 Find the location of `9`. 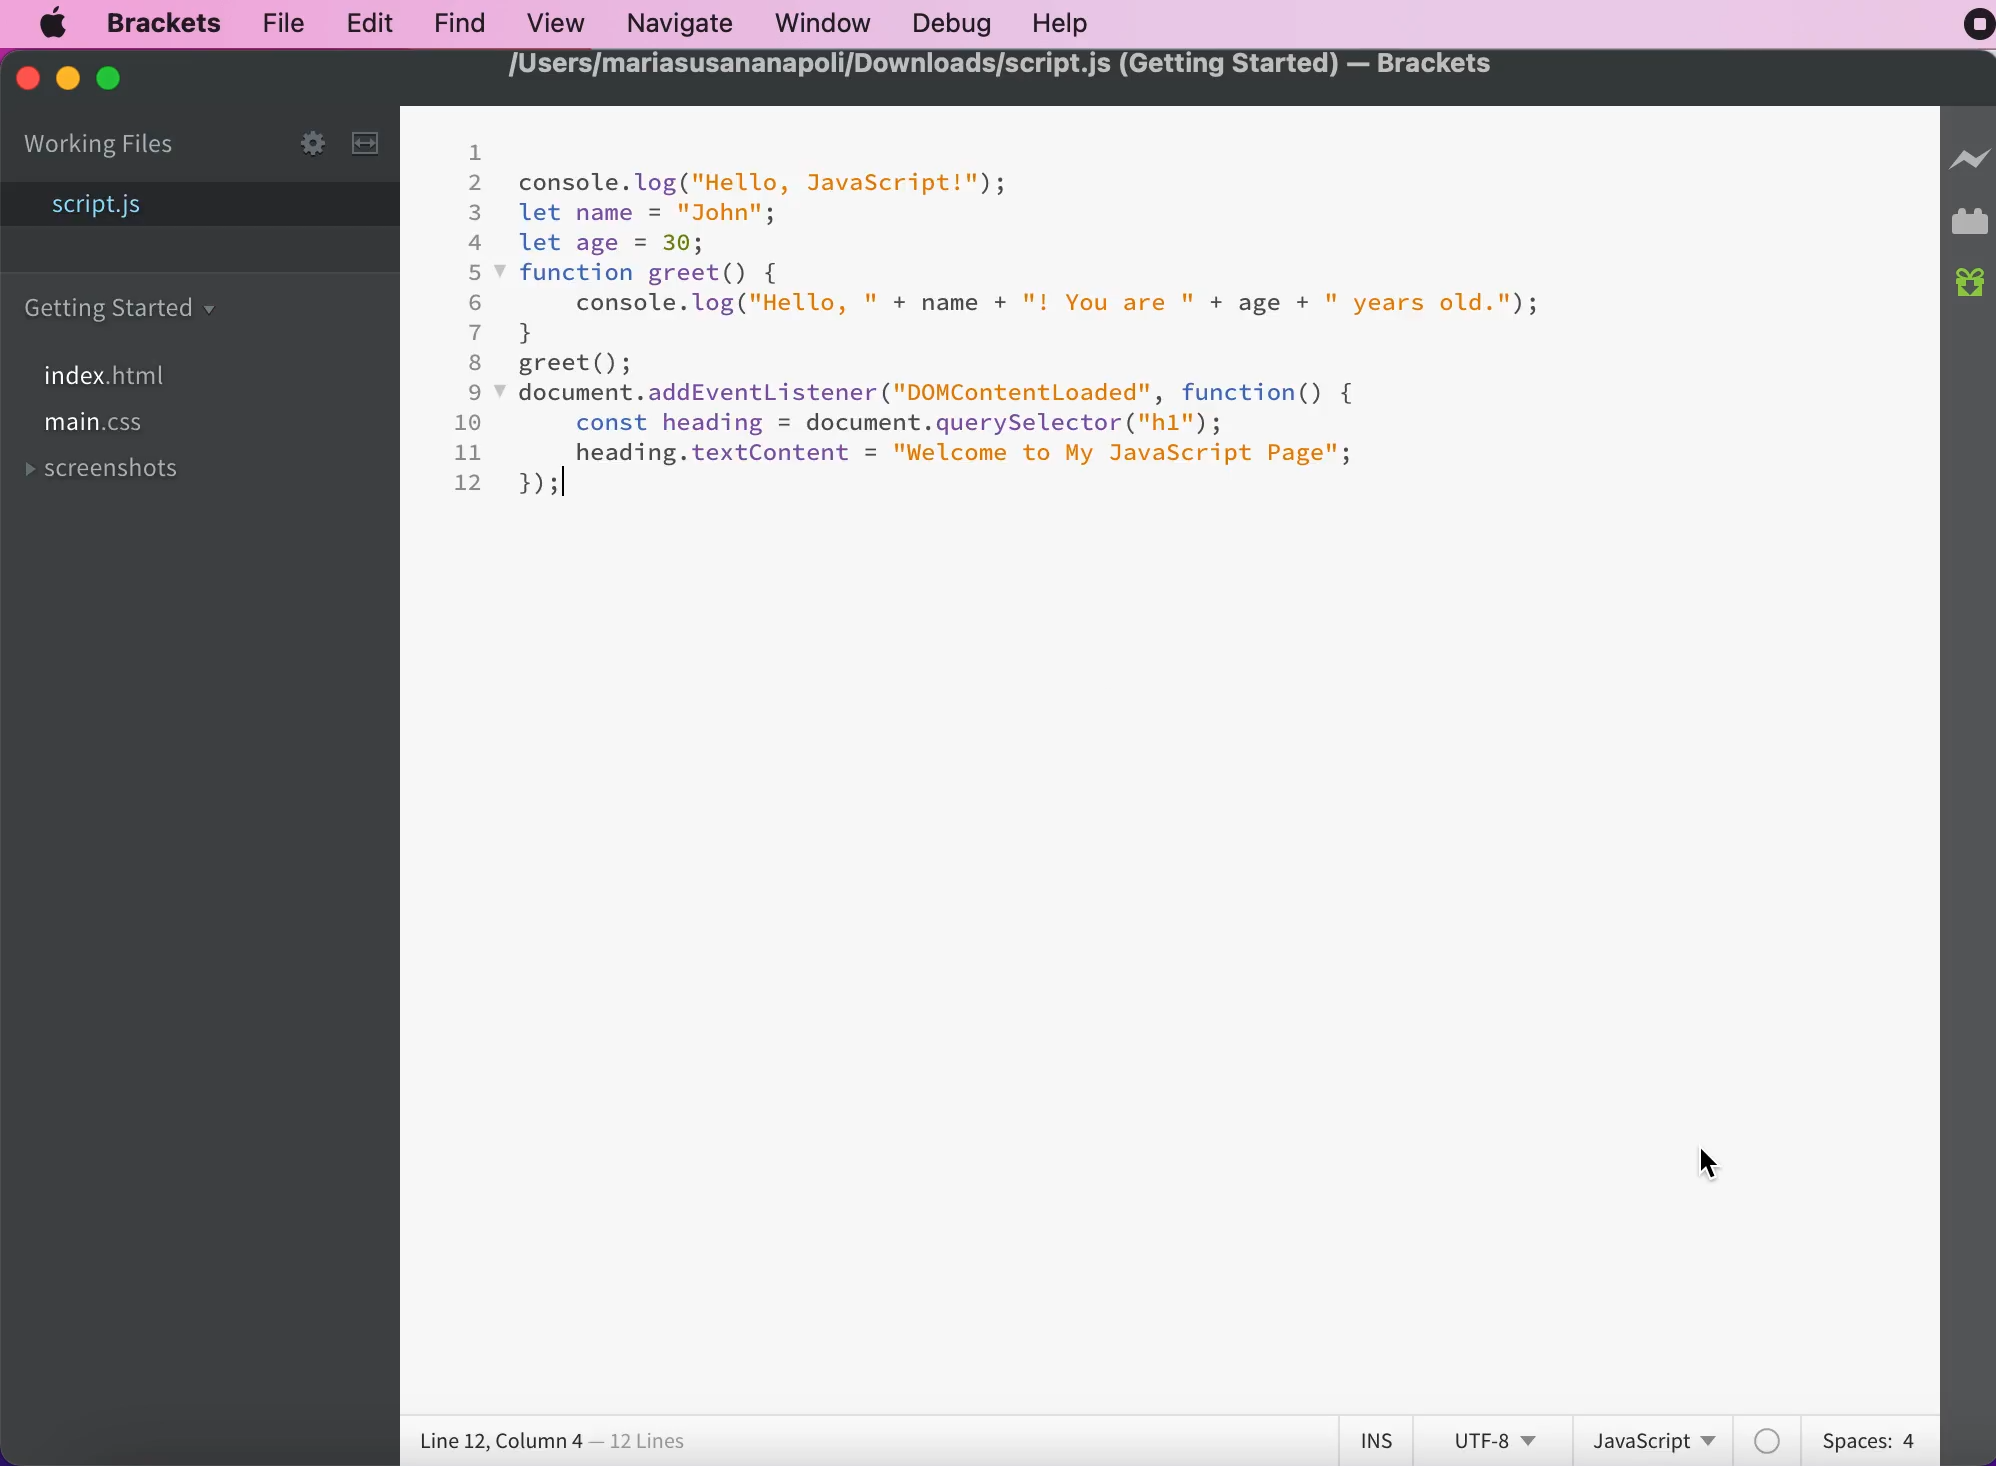

9 is located at coordinates (477, 392).